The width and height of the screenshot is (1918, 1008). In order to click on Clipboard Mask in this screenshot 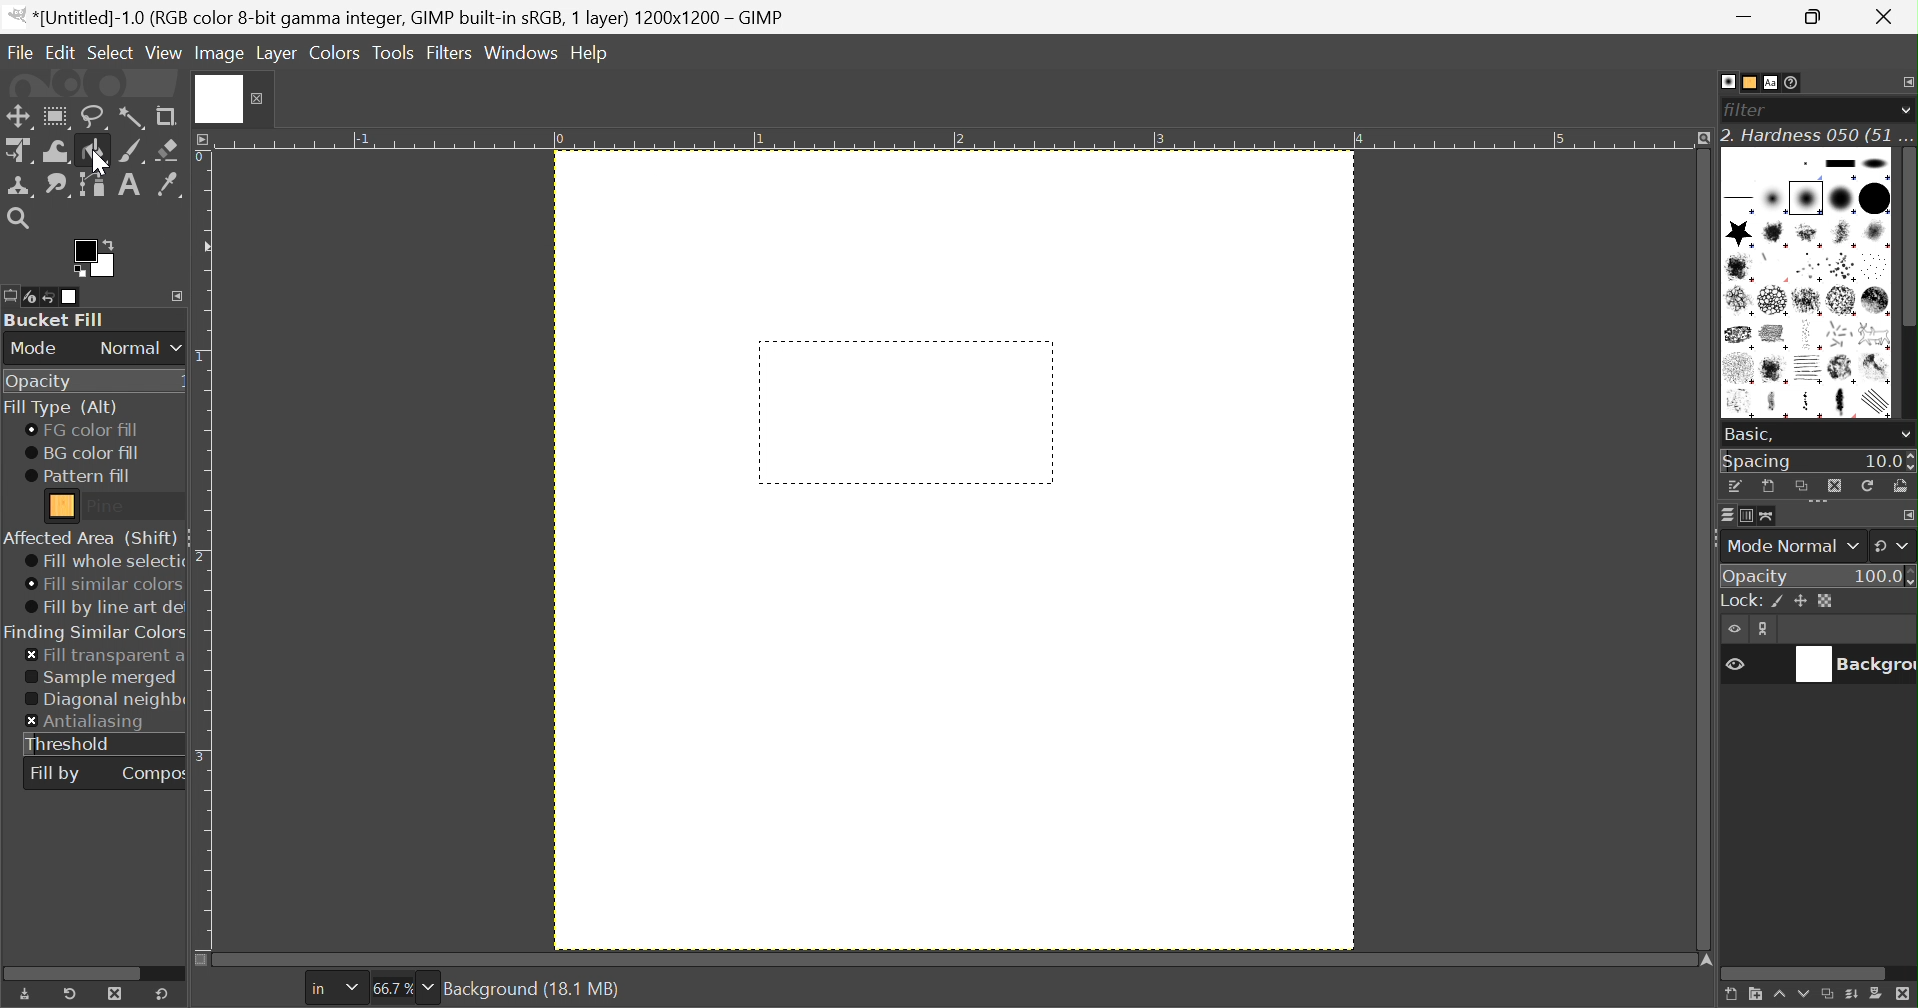, I will do `click(1780, 165)`.